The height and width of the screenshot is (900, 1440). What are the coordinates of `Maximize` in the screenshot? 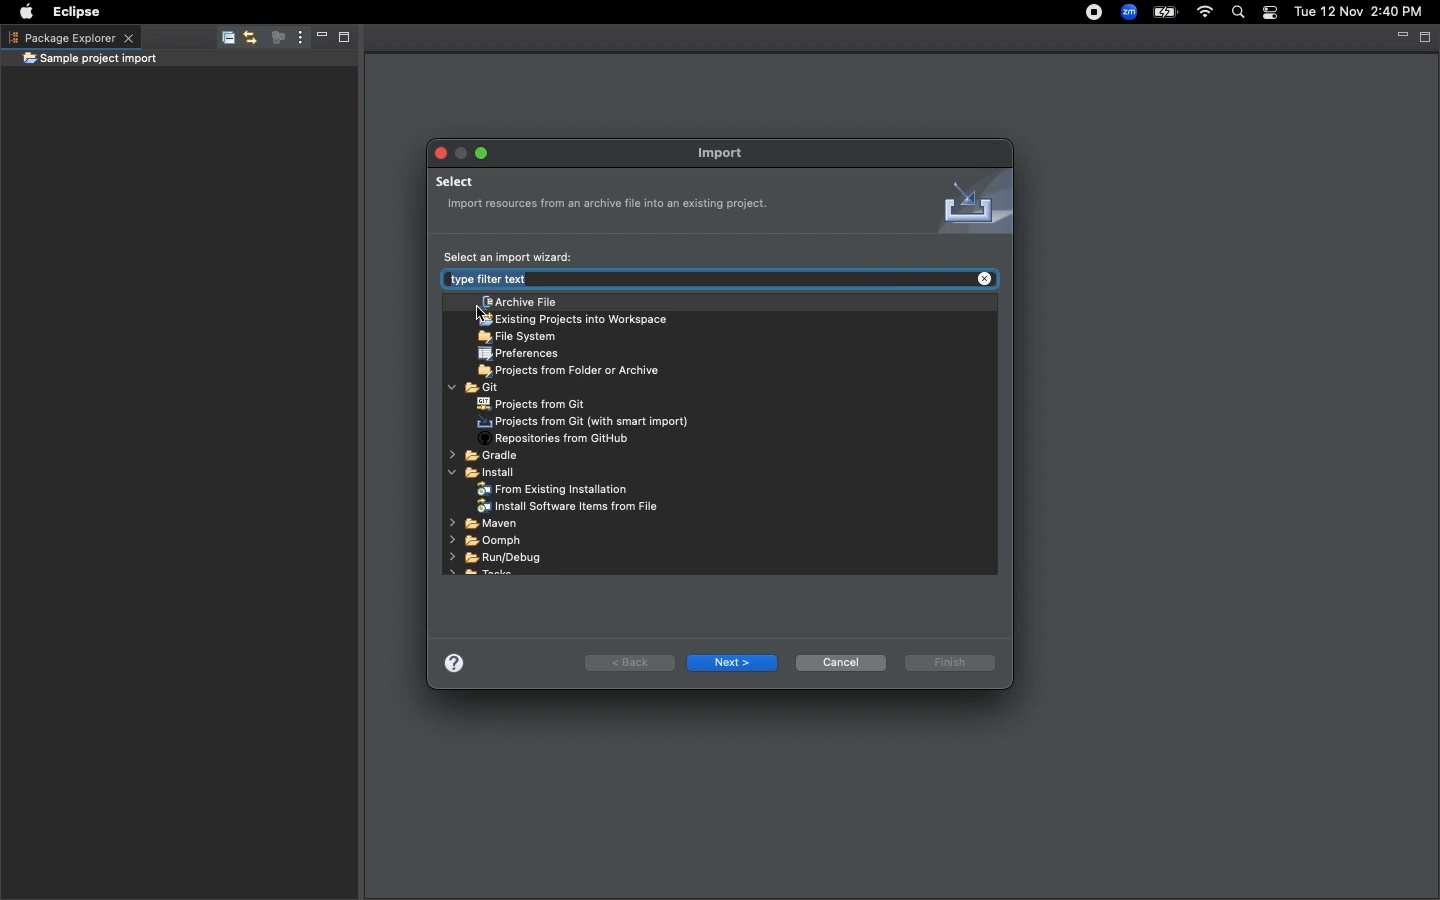 It's located at (342, 40).